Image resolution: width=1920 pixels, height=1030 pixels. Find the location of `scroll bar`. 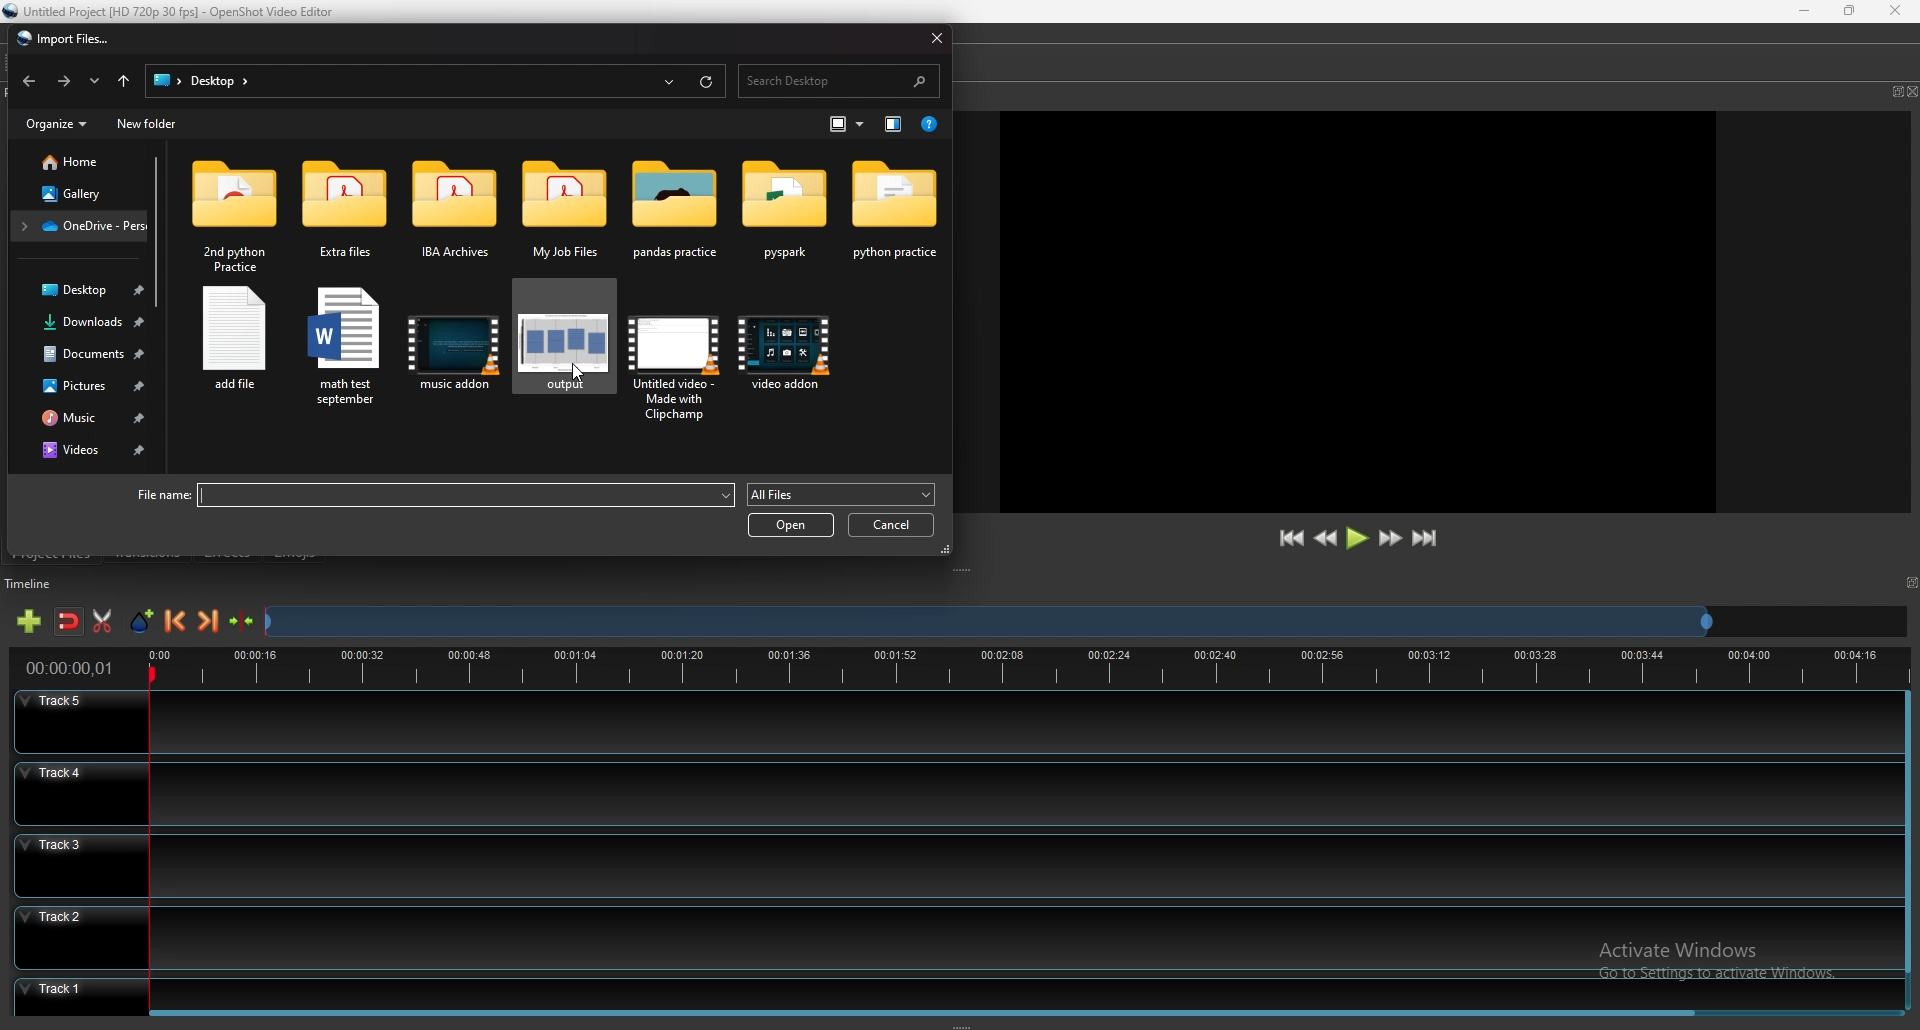

scroll bar is located at coordinates (159, 230).